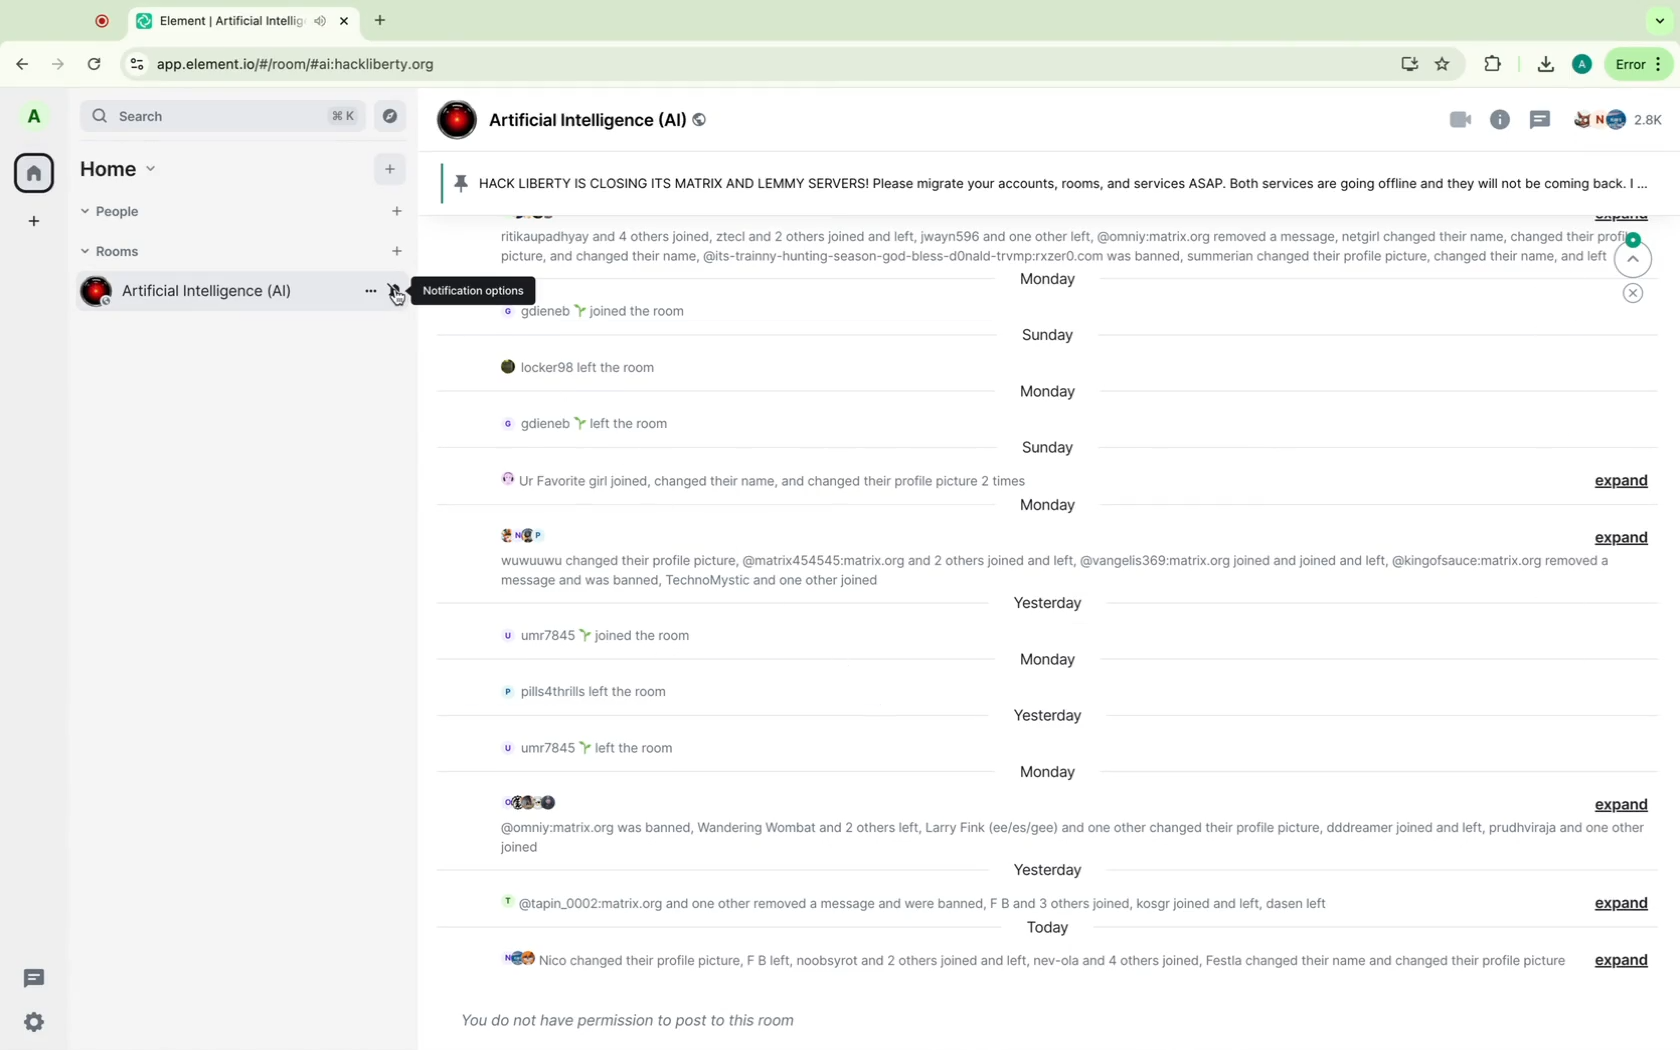 The height and width of the screenshot is (1050, 1680). What do you see at coordinates (1619, 961) in the screenshot?
I see `message` at bounding box center [1619, 961].